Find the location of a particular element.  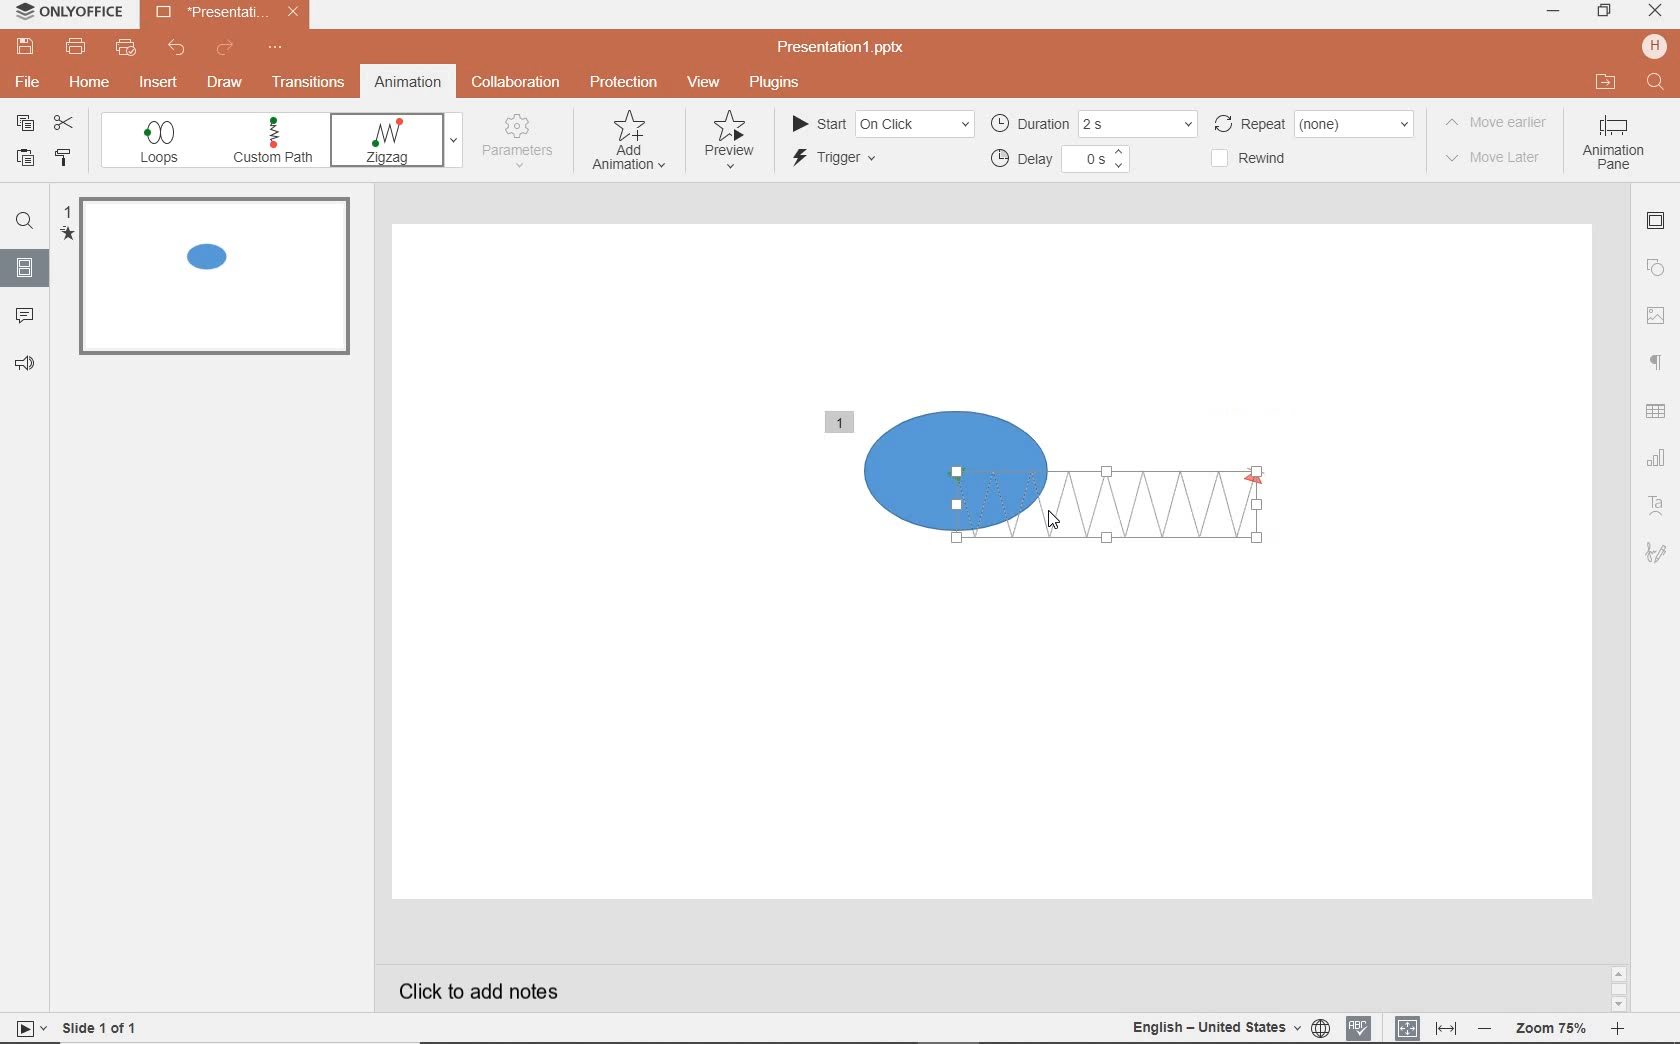

customize quick access toolbar is located at coordinates (276, 49).